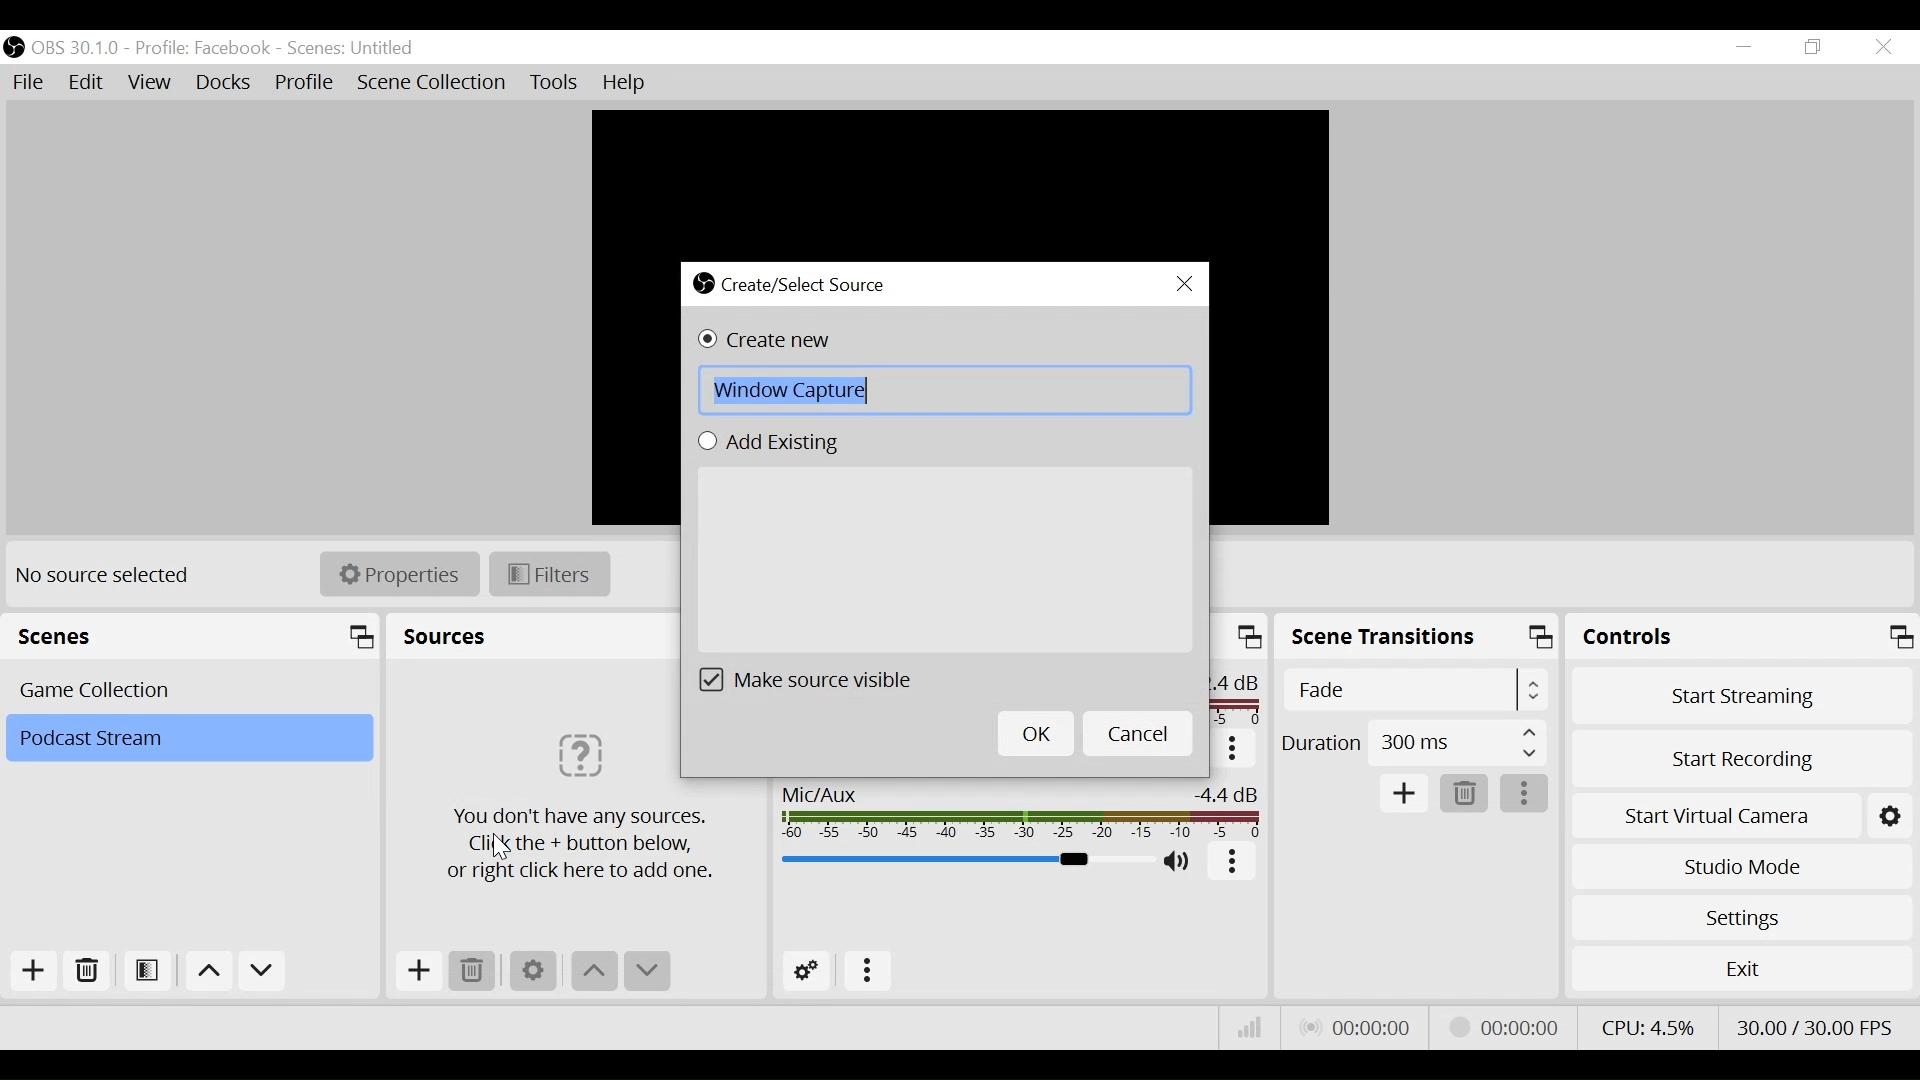 The image size is (1920, 1080). Describe the element at coordinates (1185, 284) in the screenshot. I see `Close` at that location.